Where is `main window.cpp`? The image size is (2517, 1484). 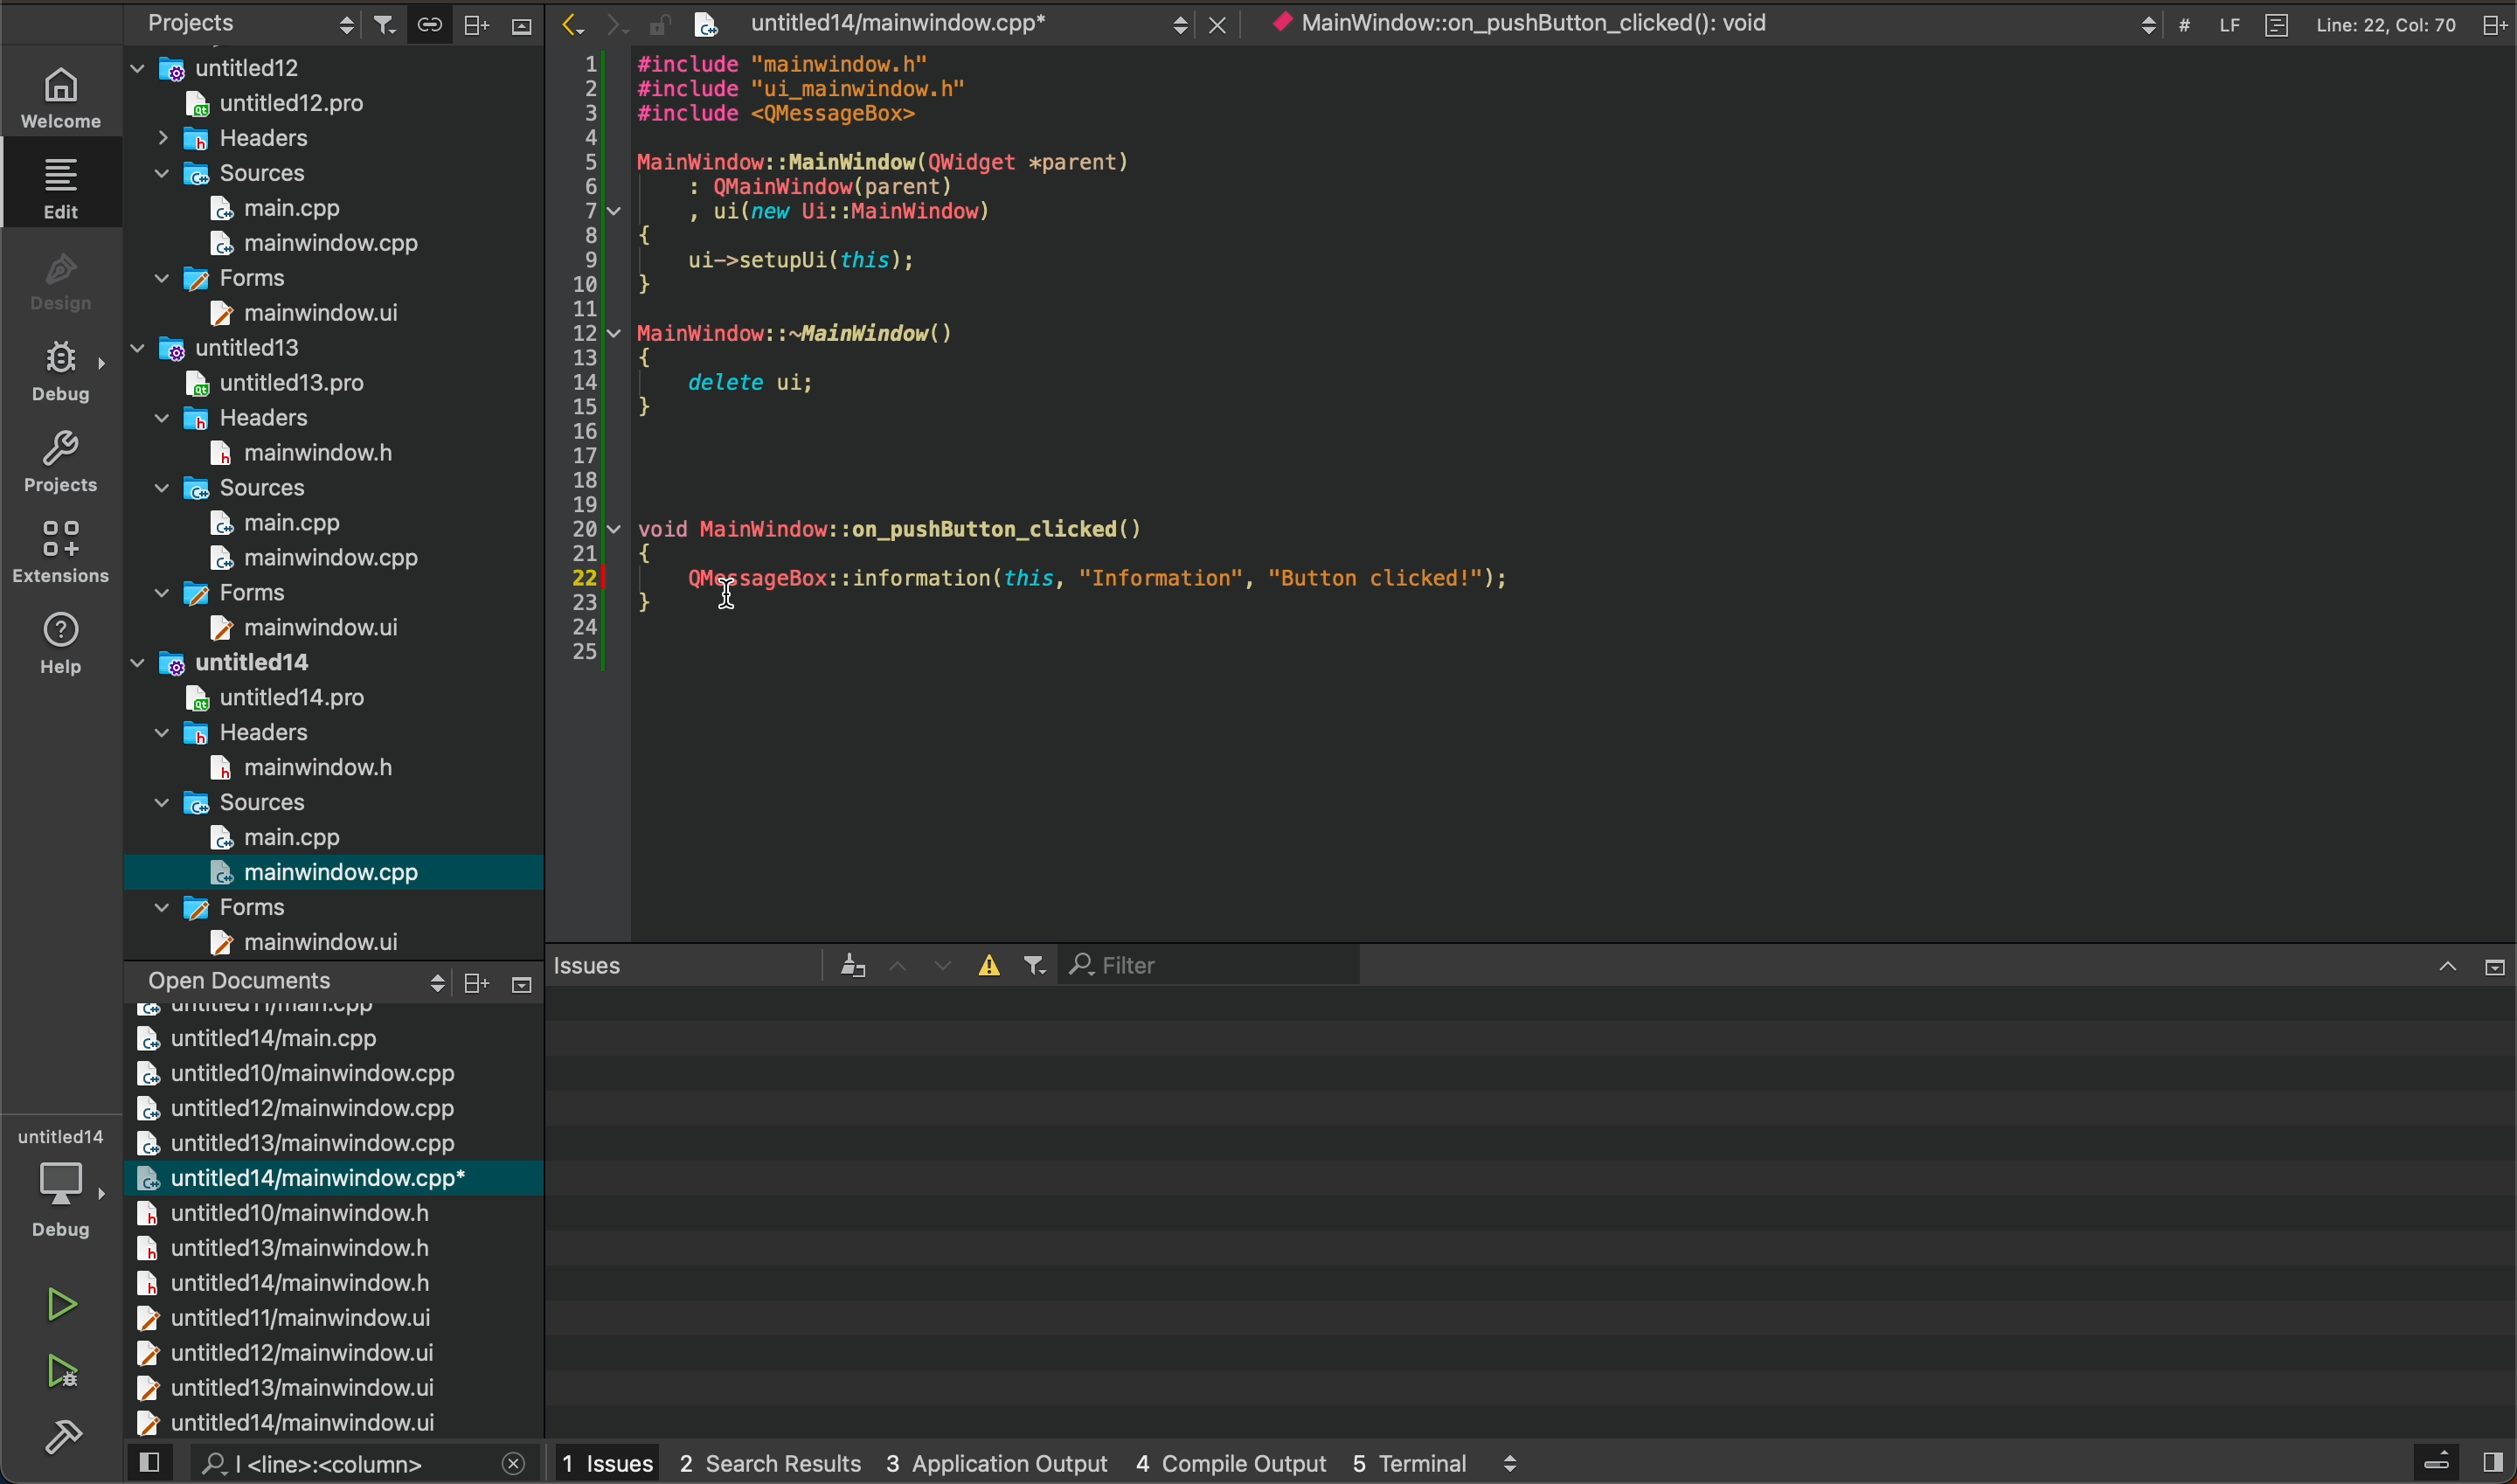
main window.cpp is located at coordinates (301, 243).